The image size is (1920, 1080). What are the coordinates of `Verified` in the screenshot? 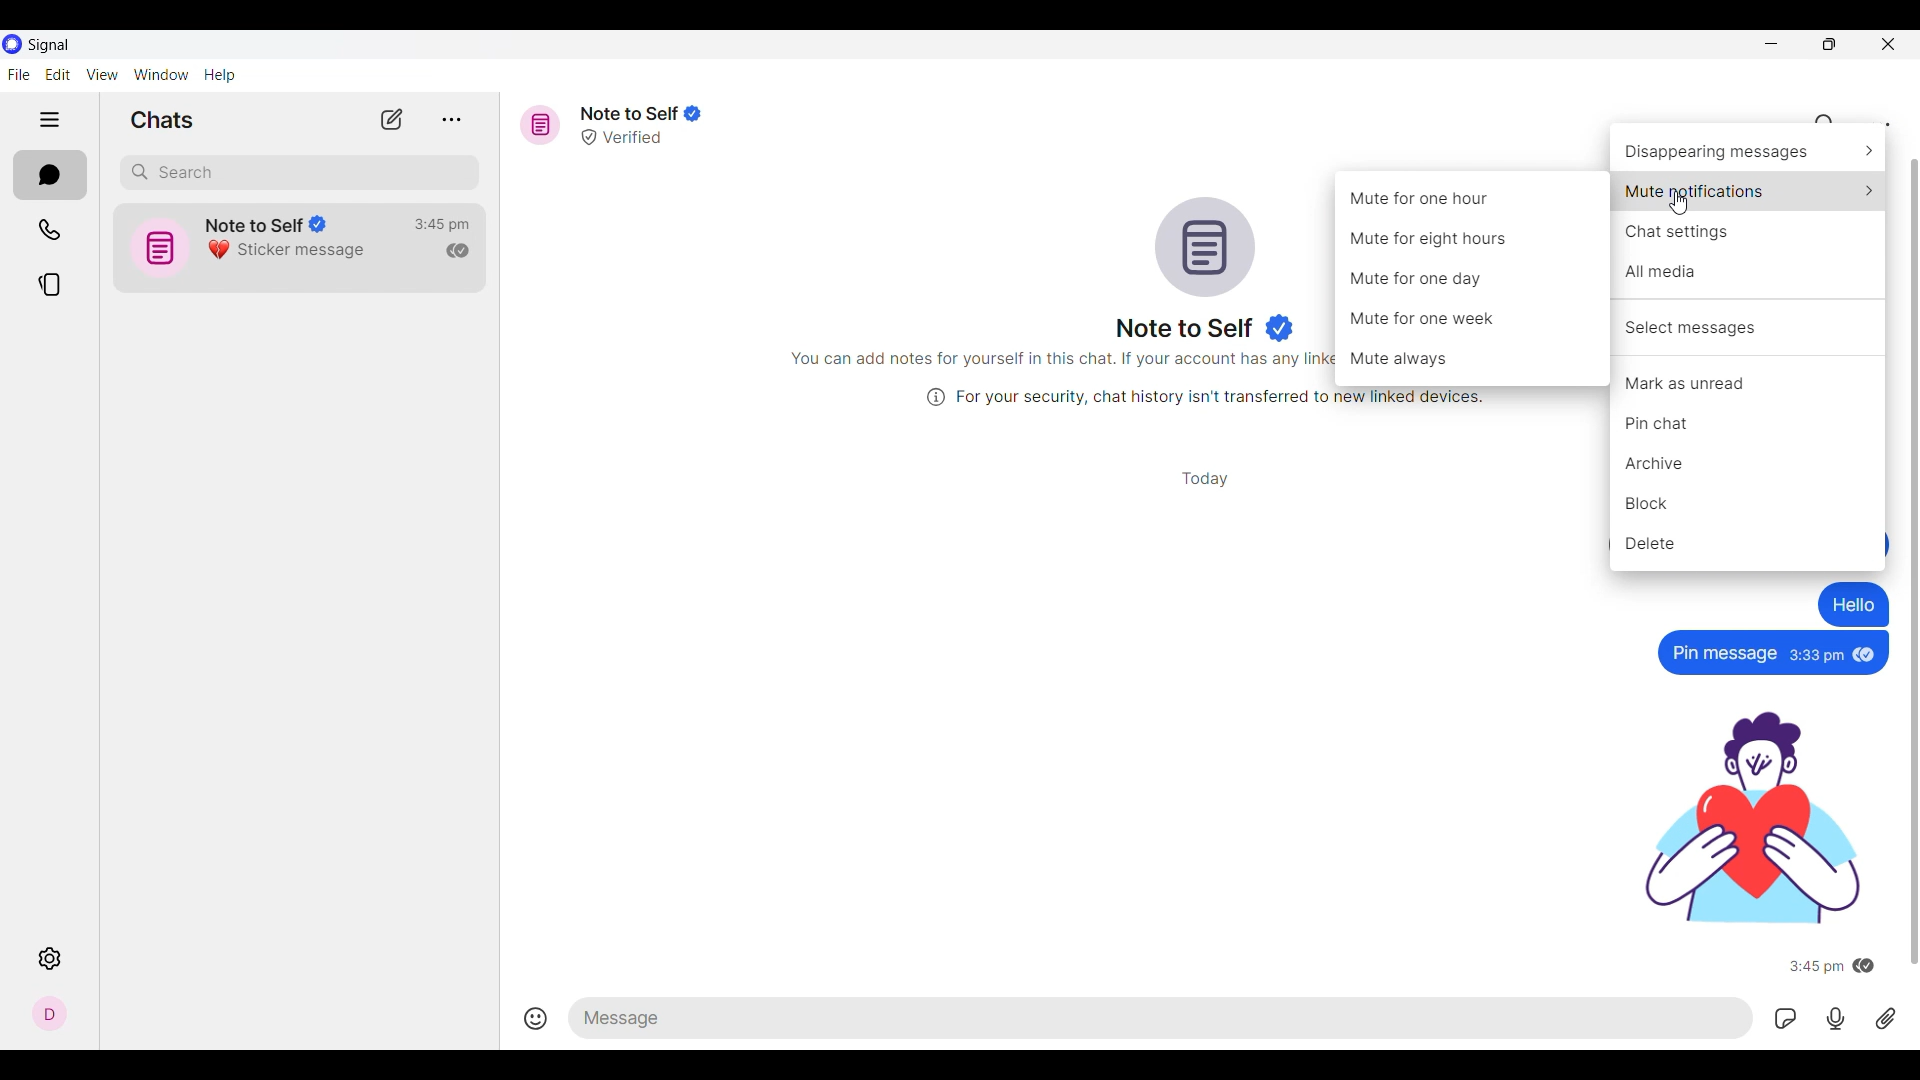 It's located at (630, 138).